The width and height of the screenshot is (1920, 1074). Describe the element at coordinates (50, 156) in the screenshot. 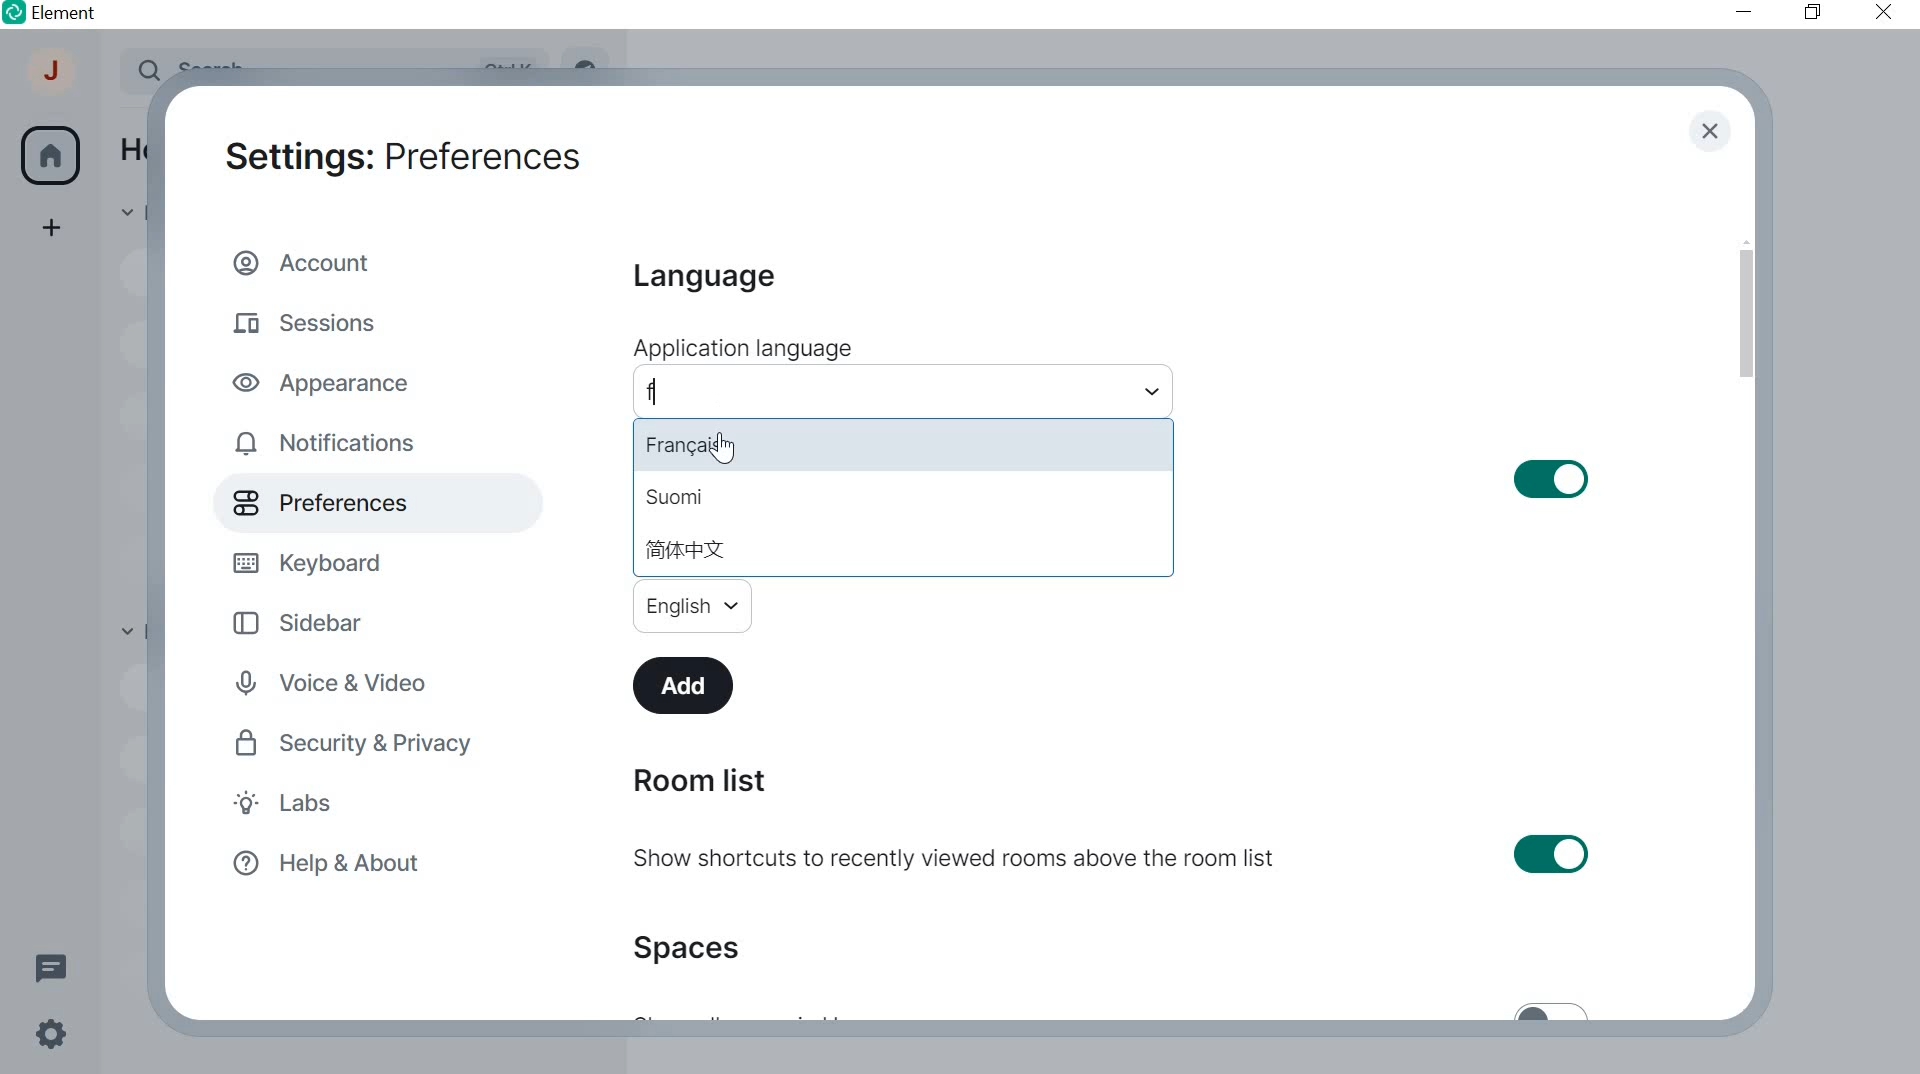

I see `home` at that location.